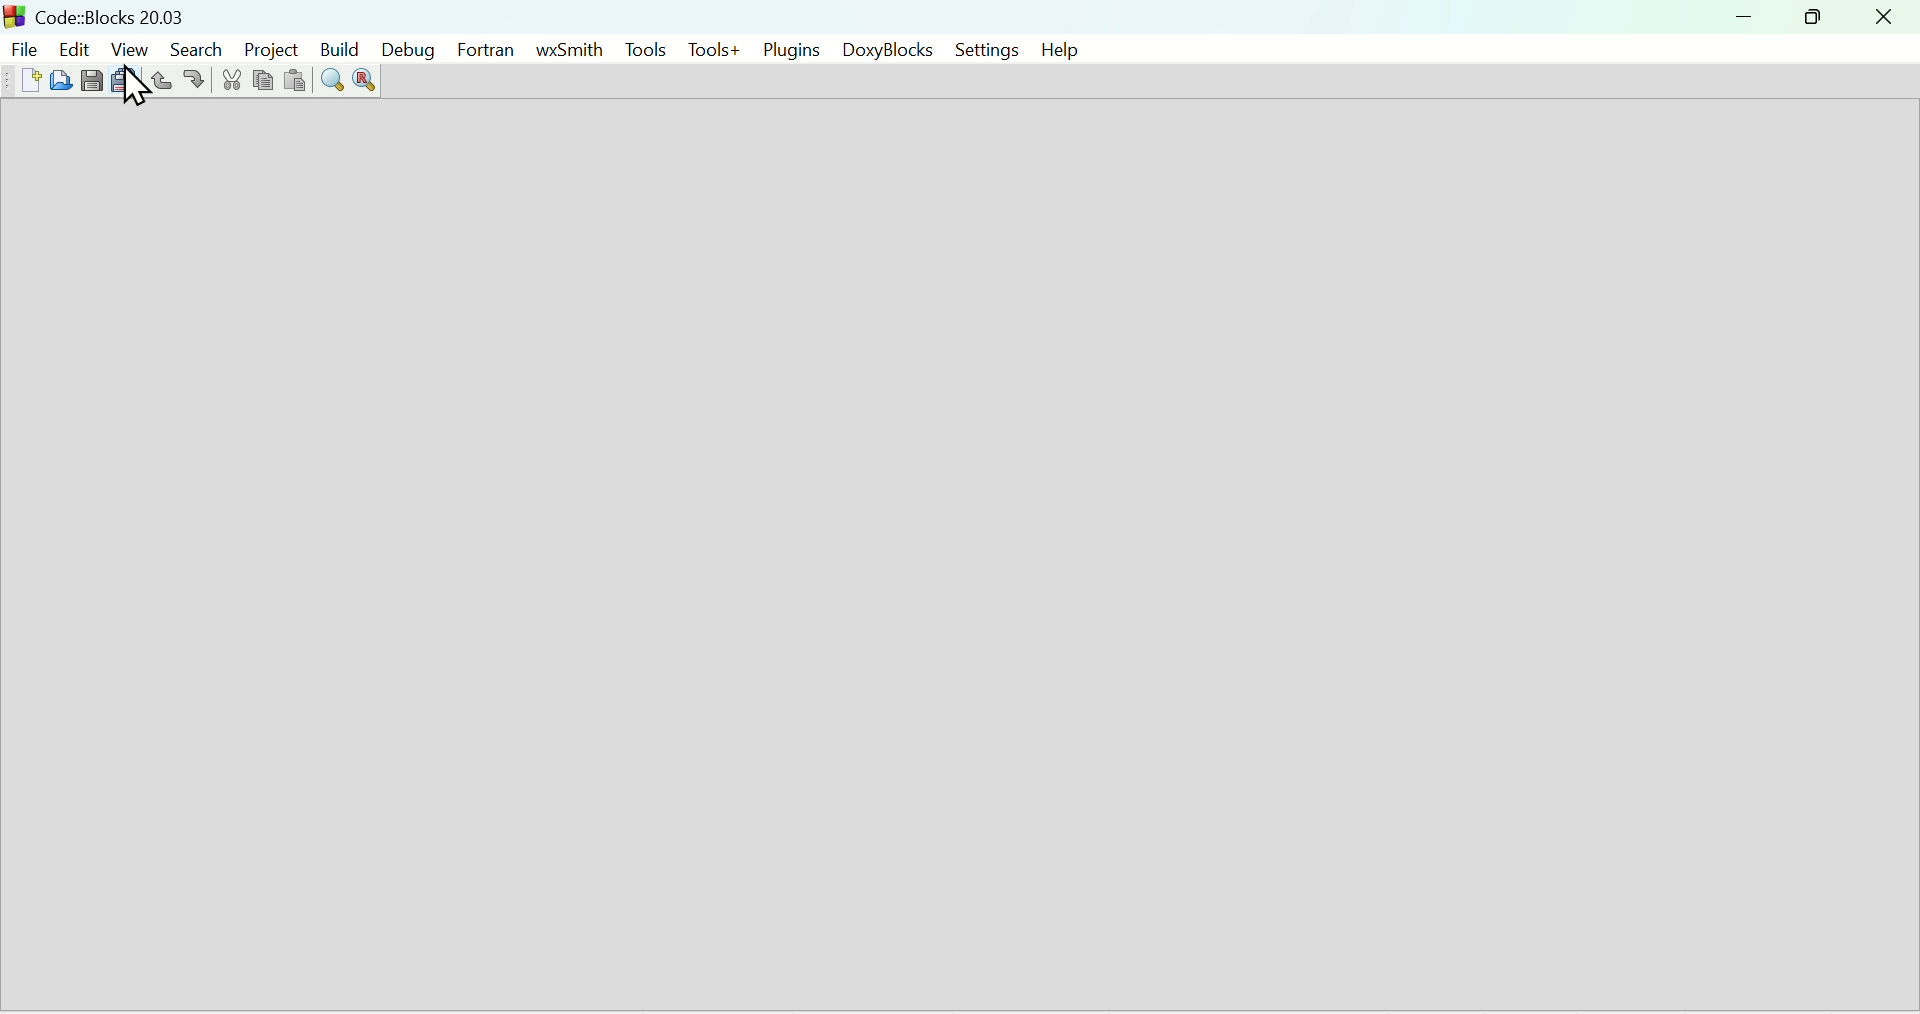  Describe the element at coordinates (978, 49) in the screenshot. I see ` Settings` at that location.